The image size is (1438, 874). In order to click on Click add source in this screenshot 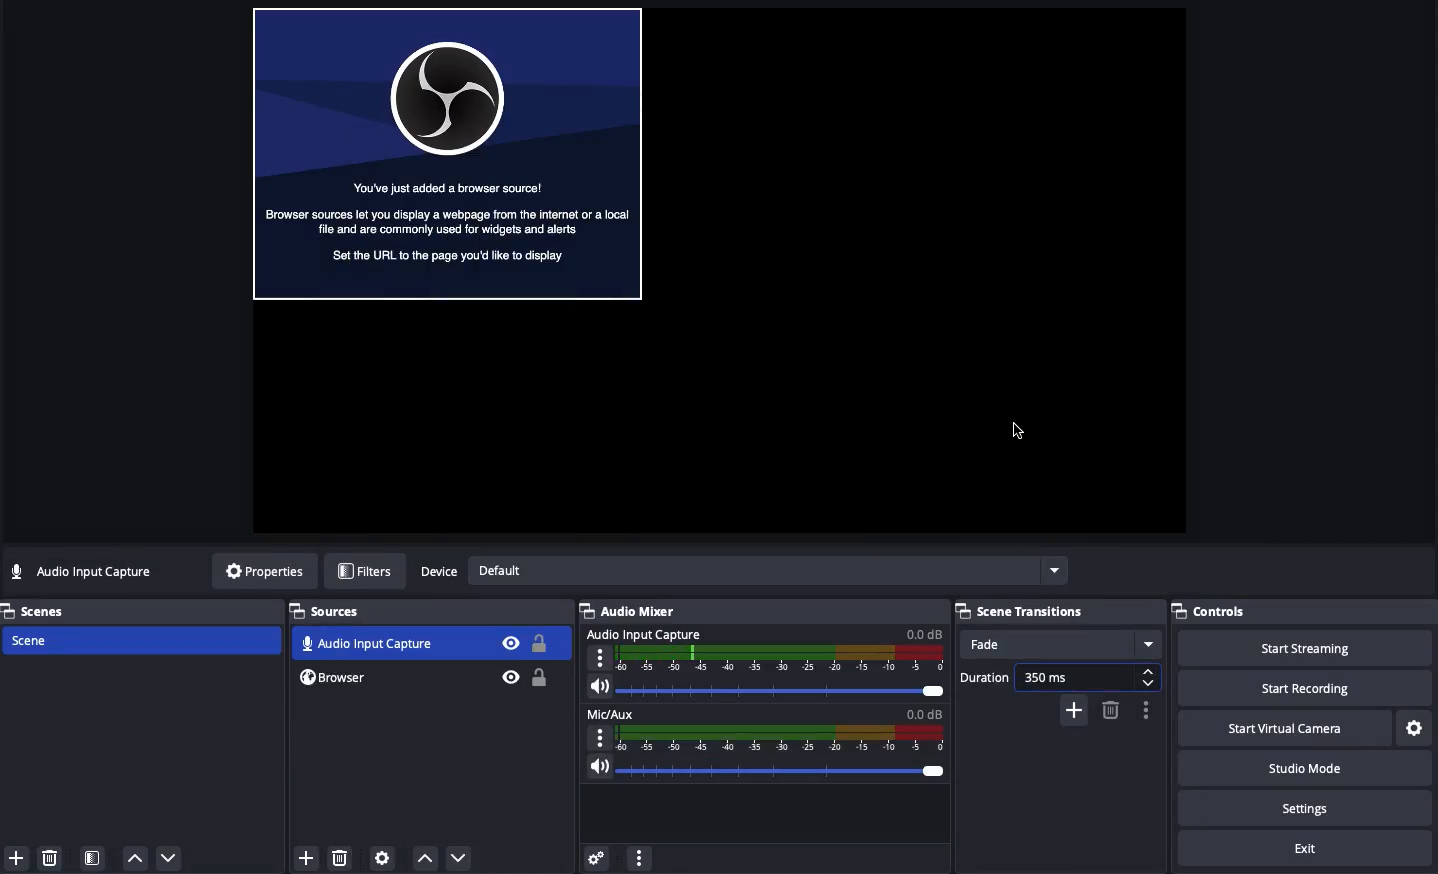, I will do `click(309, 857)`.